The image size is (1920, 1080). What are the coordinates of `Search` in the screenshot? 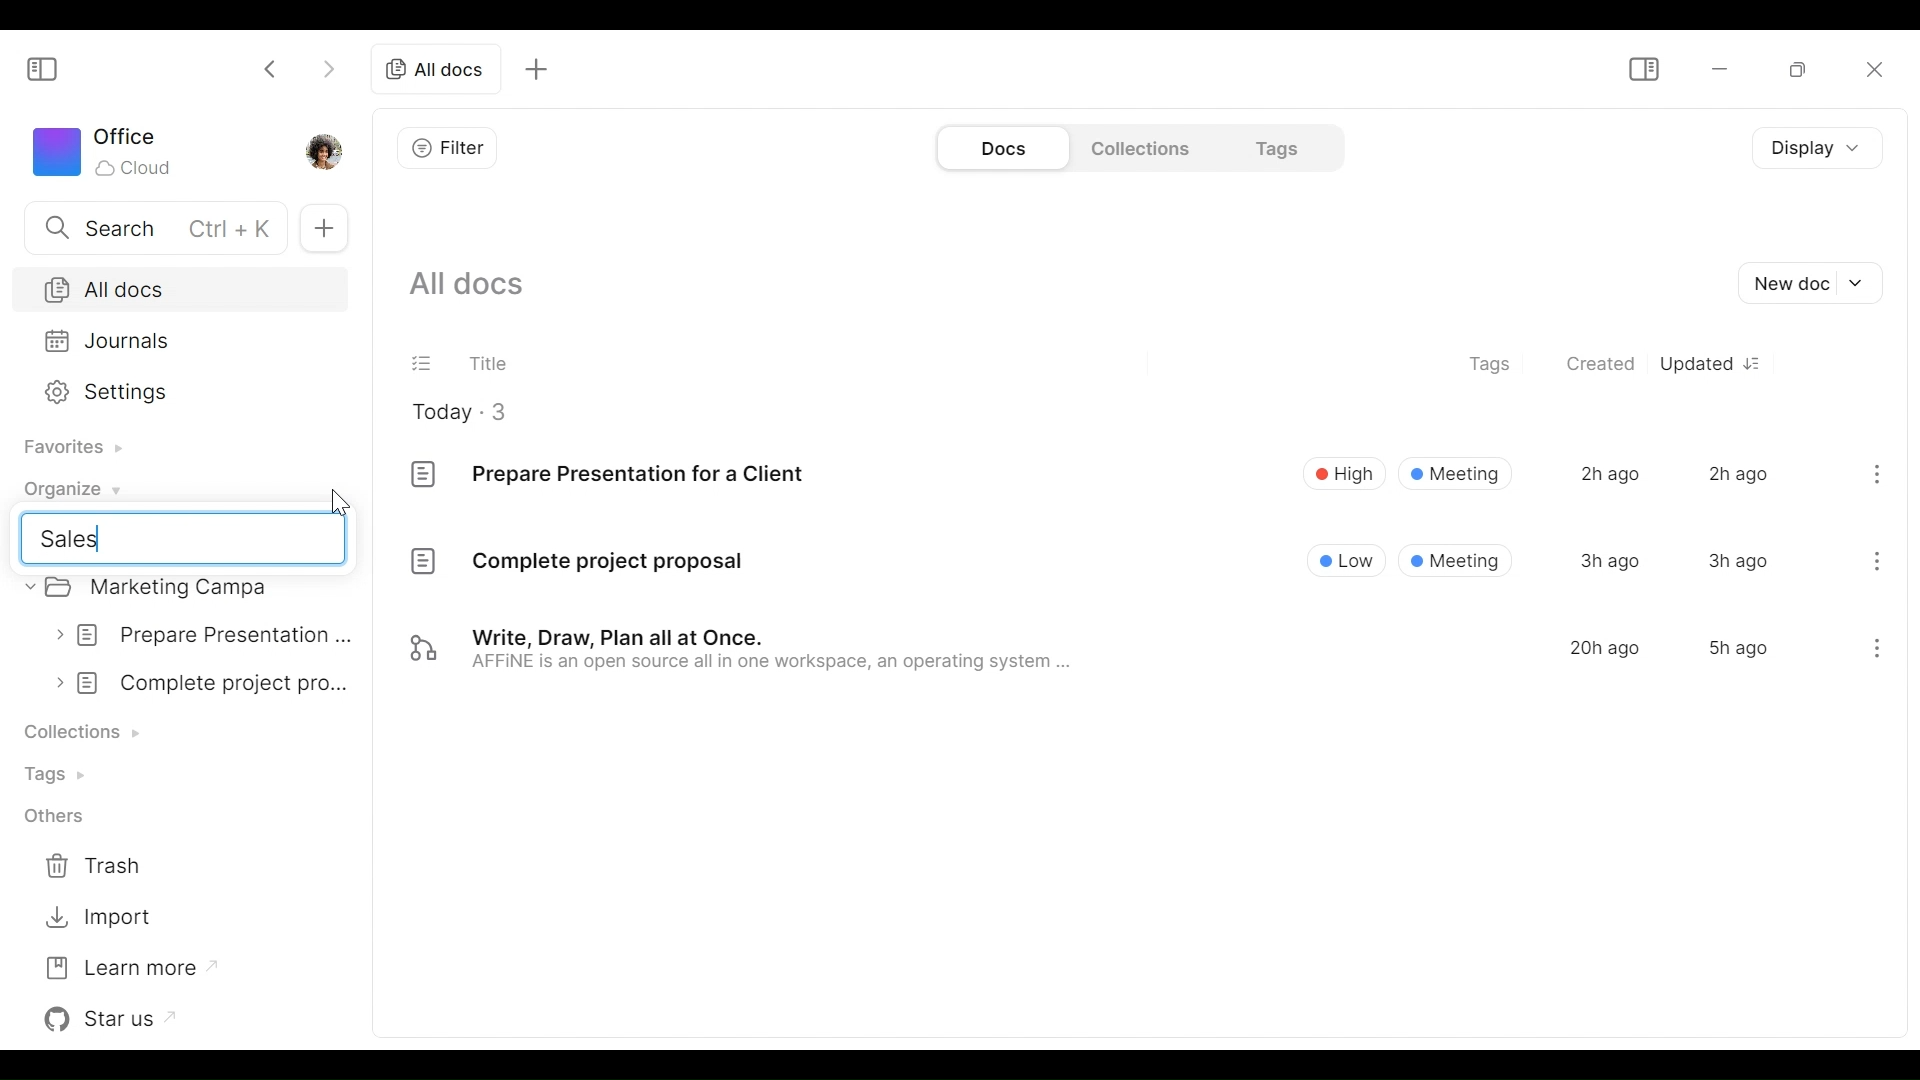 It's located at (151, 226).